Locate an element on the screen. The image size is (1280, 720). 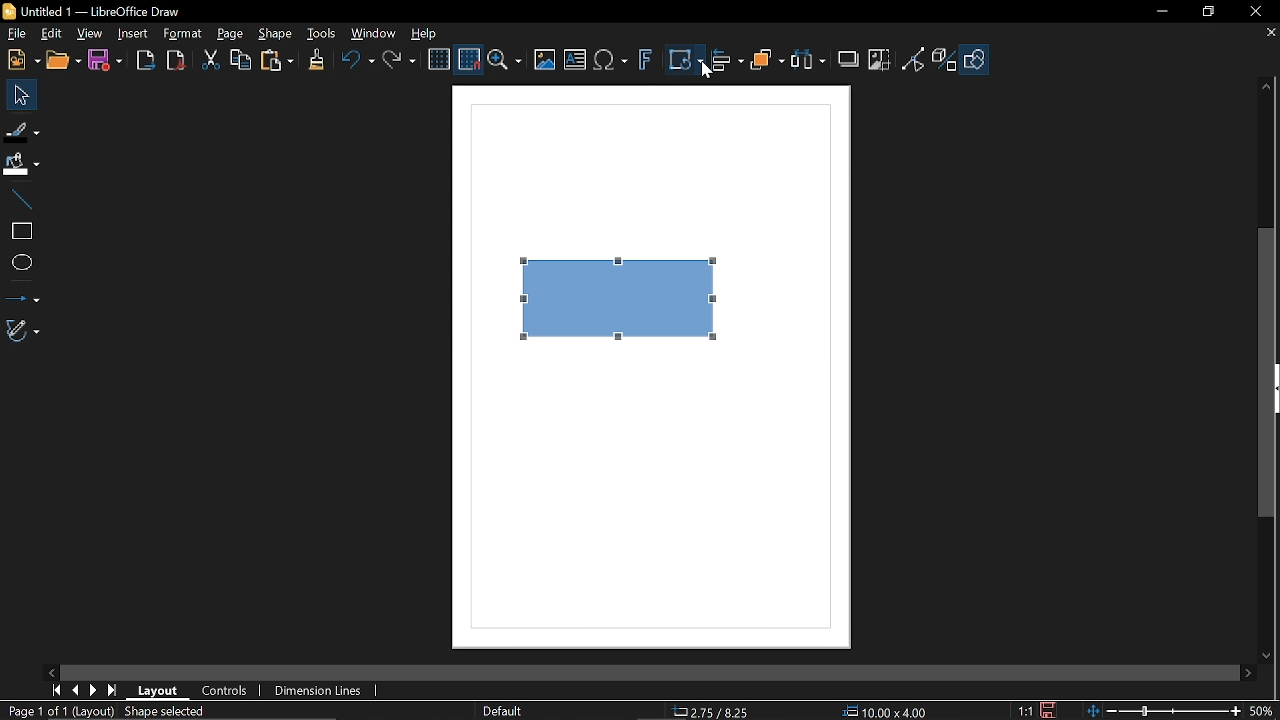
Move down is located at coordinates (1270, 656).